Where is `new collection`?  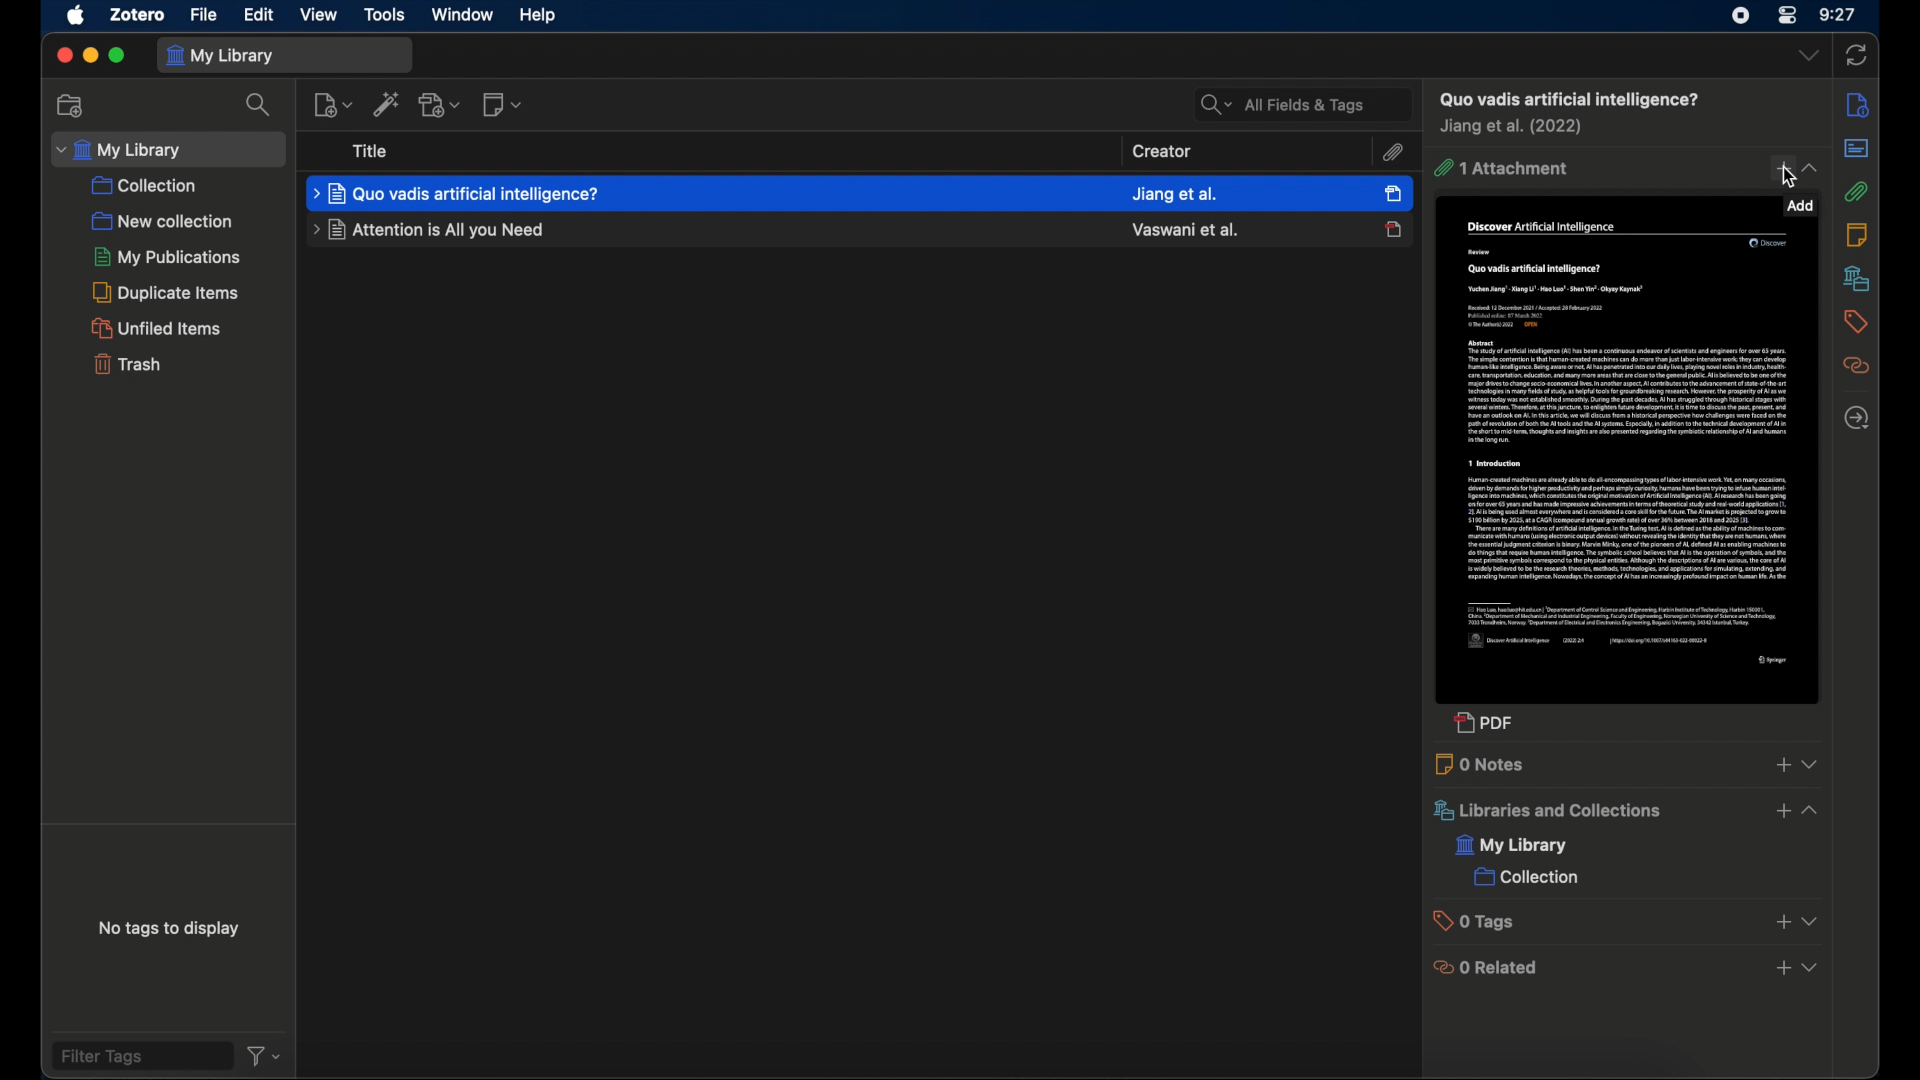 new collection is located at coordinates (69, 104).